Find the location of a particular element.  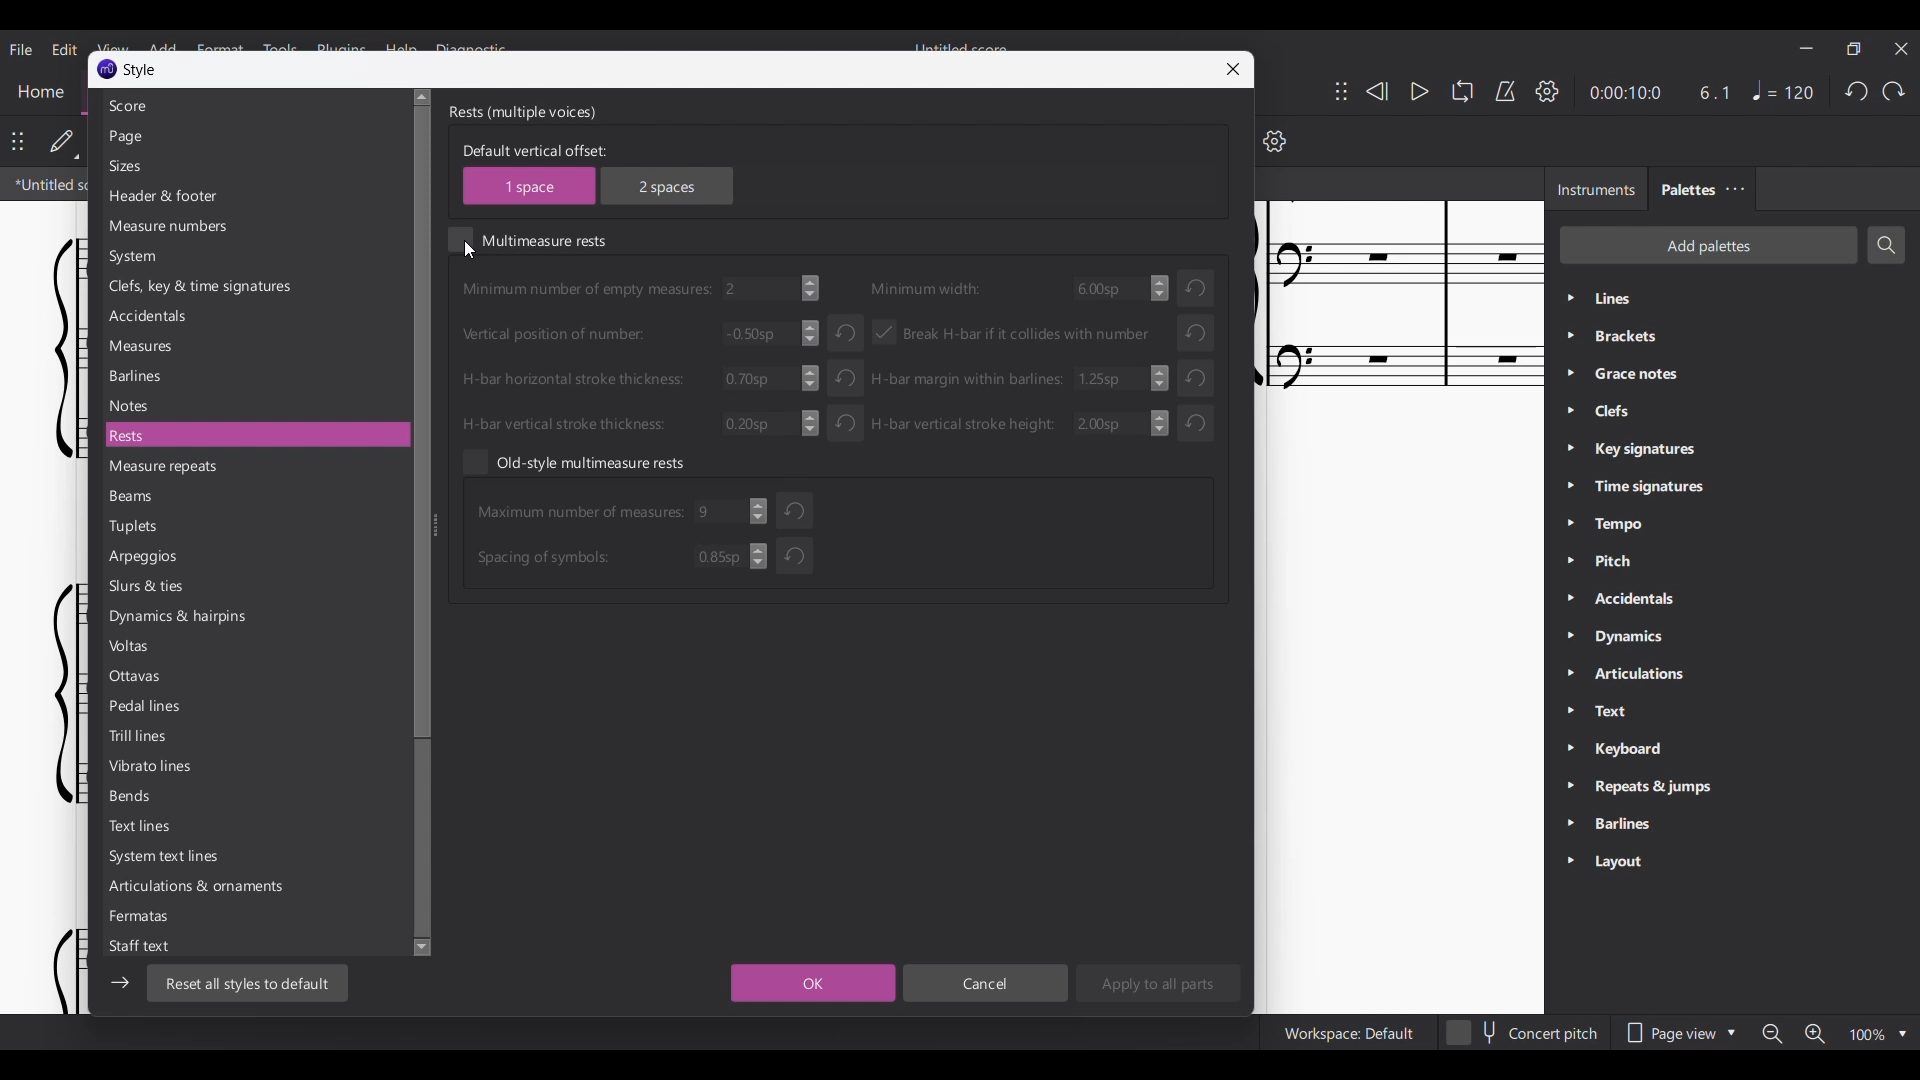

Beams is located at coordinates (254, 497).